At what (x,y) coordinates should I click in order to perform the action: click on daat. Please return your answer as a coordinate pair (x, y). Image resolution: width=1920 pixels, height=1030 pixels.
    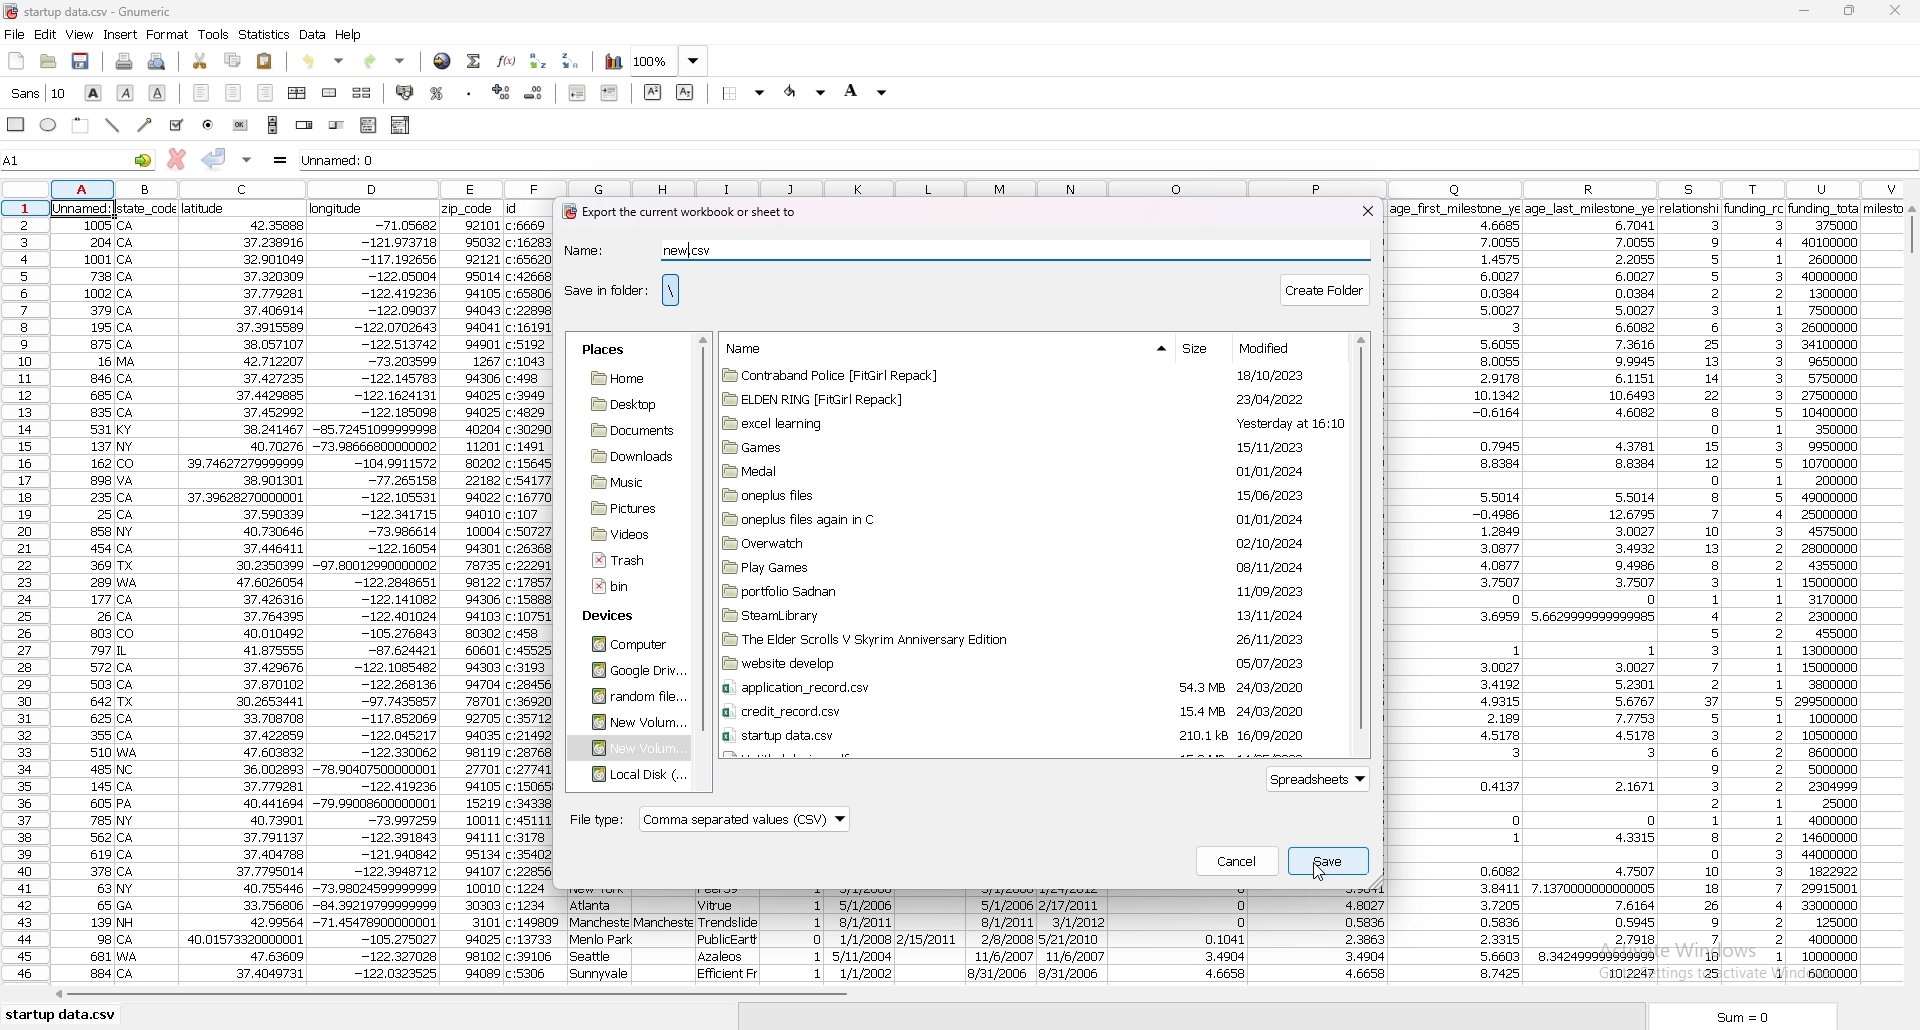
    Looking at the image, I should click on (664, 932).